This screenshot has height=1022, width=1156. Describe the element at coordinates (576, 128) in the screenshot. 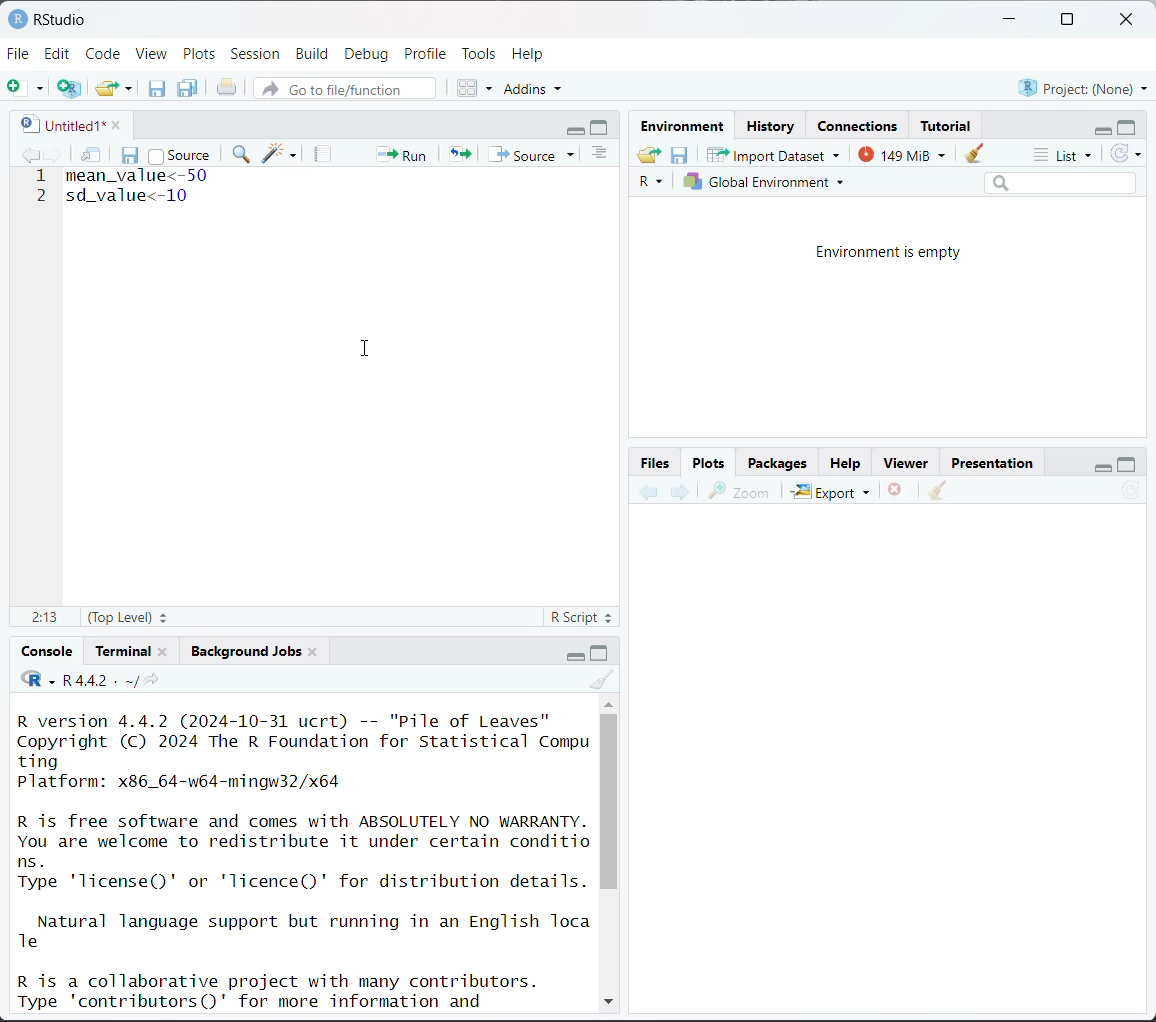

I see `minimize` at that location.